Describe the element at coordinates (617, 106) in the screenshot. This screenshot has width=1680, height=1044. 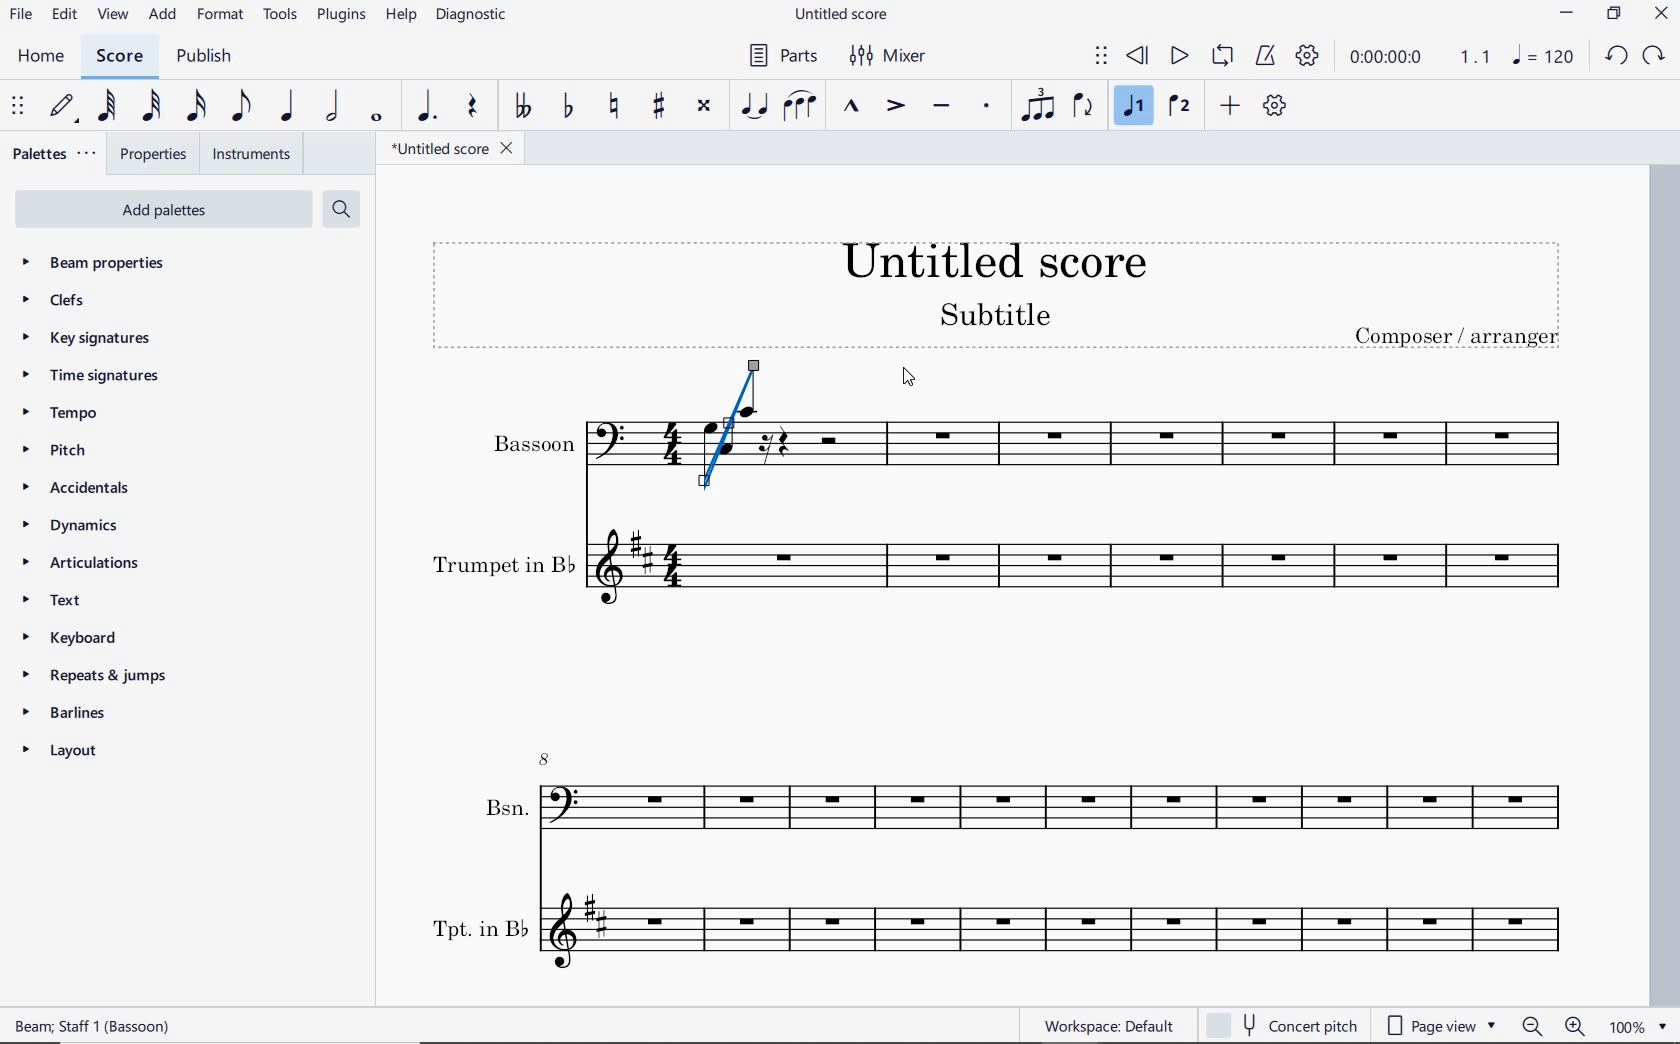
I see `toggle natural` at that location.